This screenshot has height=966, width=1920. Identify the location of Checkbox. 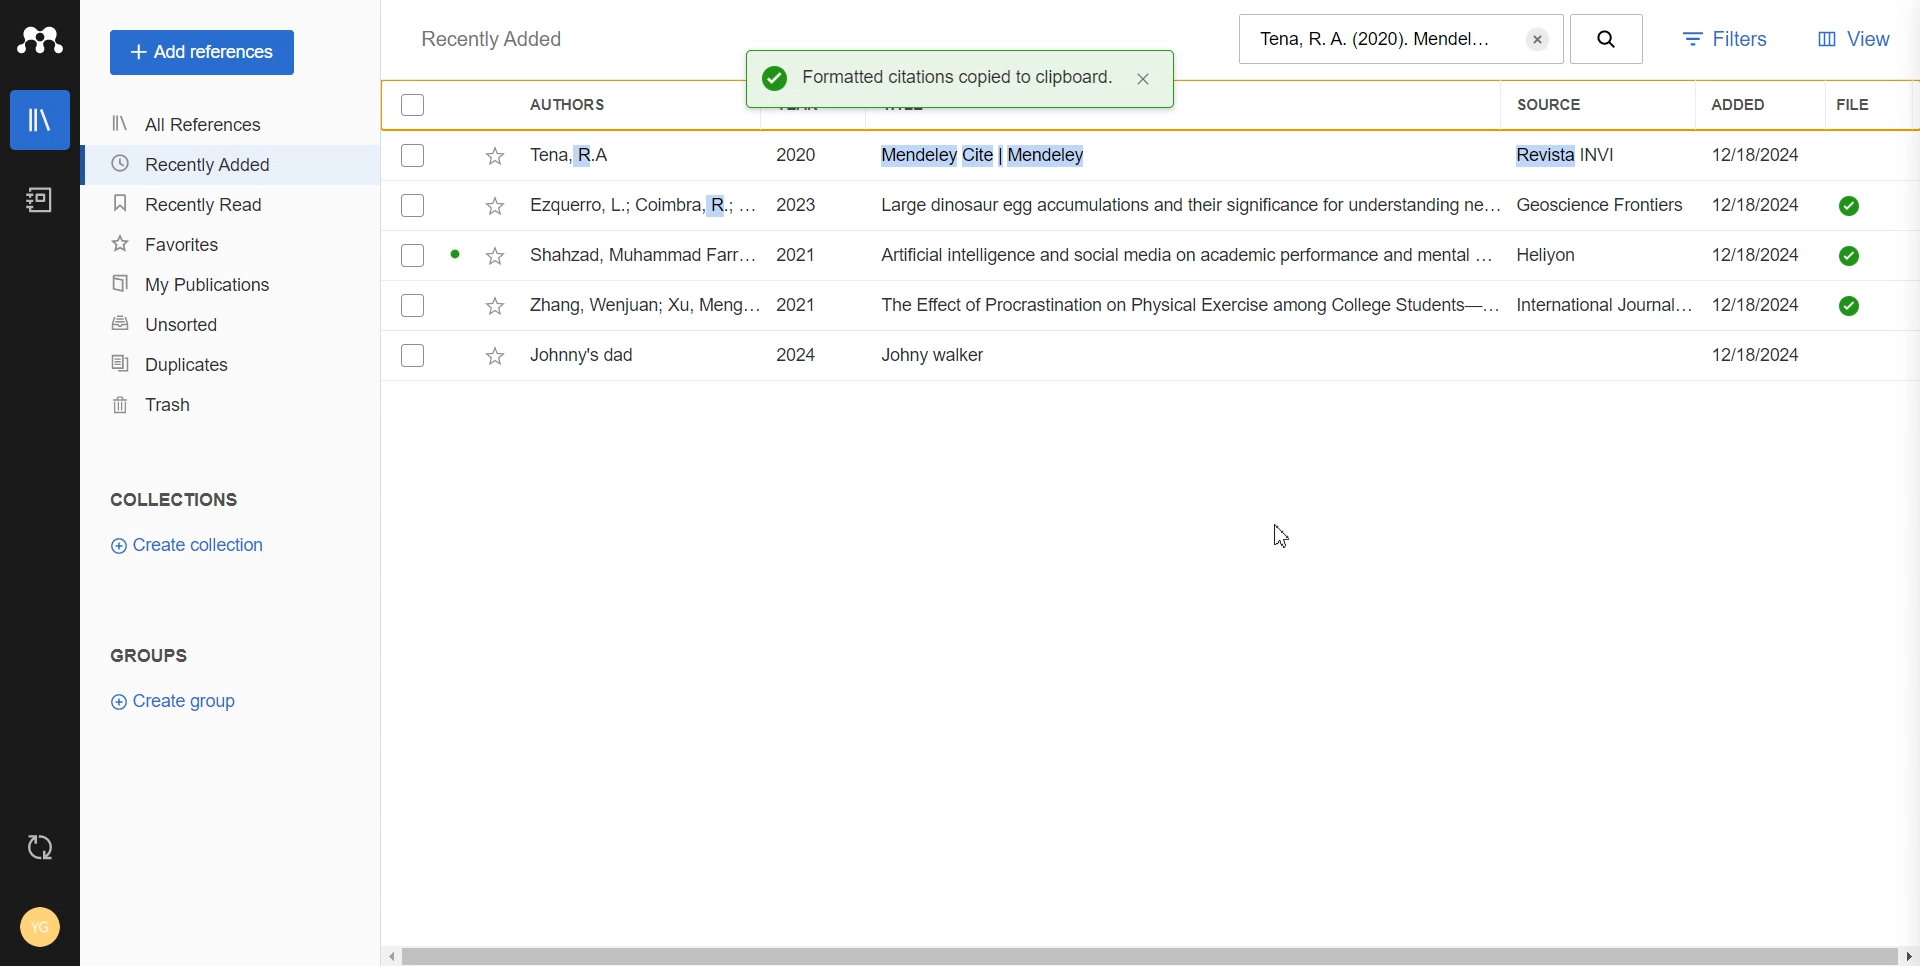
(412, 305).